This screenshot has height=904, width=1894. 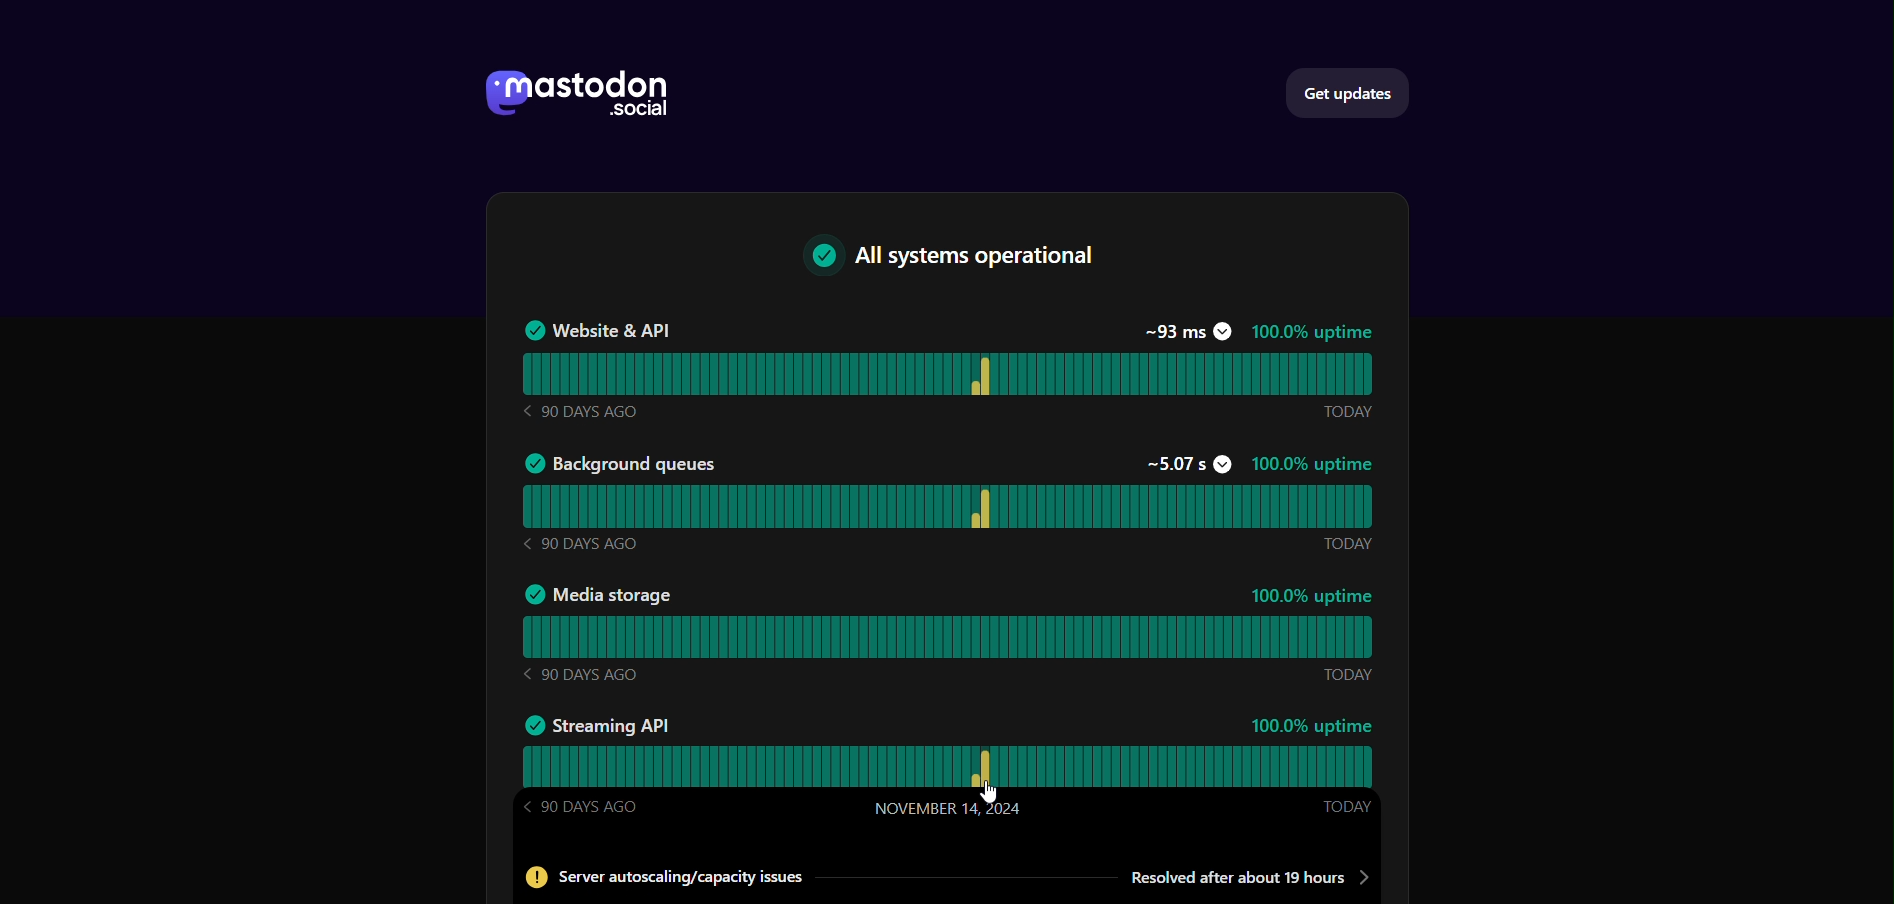 What do you see at coordinates (1346, 808) in the screenshot?
I see `Today` at bounding box center [1346, 808].